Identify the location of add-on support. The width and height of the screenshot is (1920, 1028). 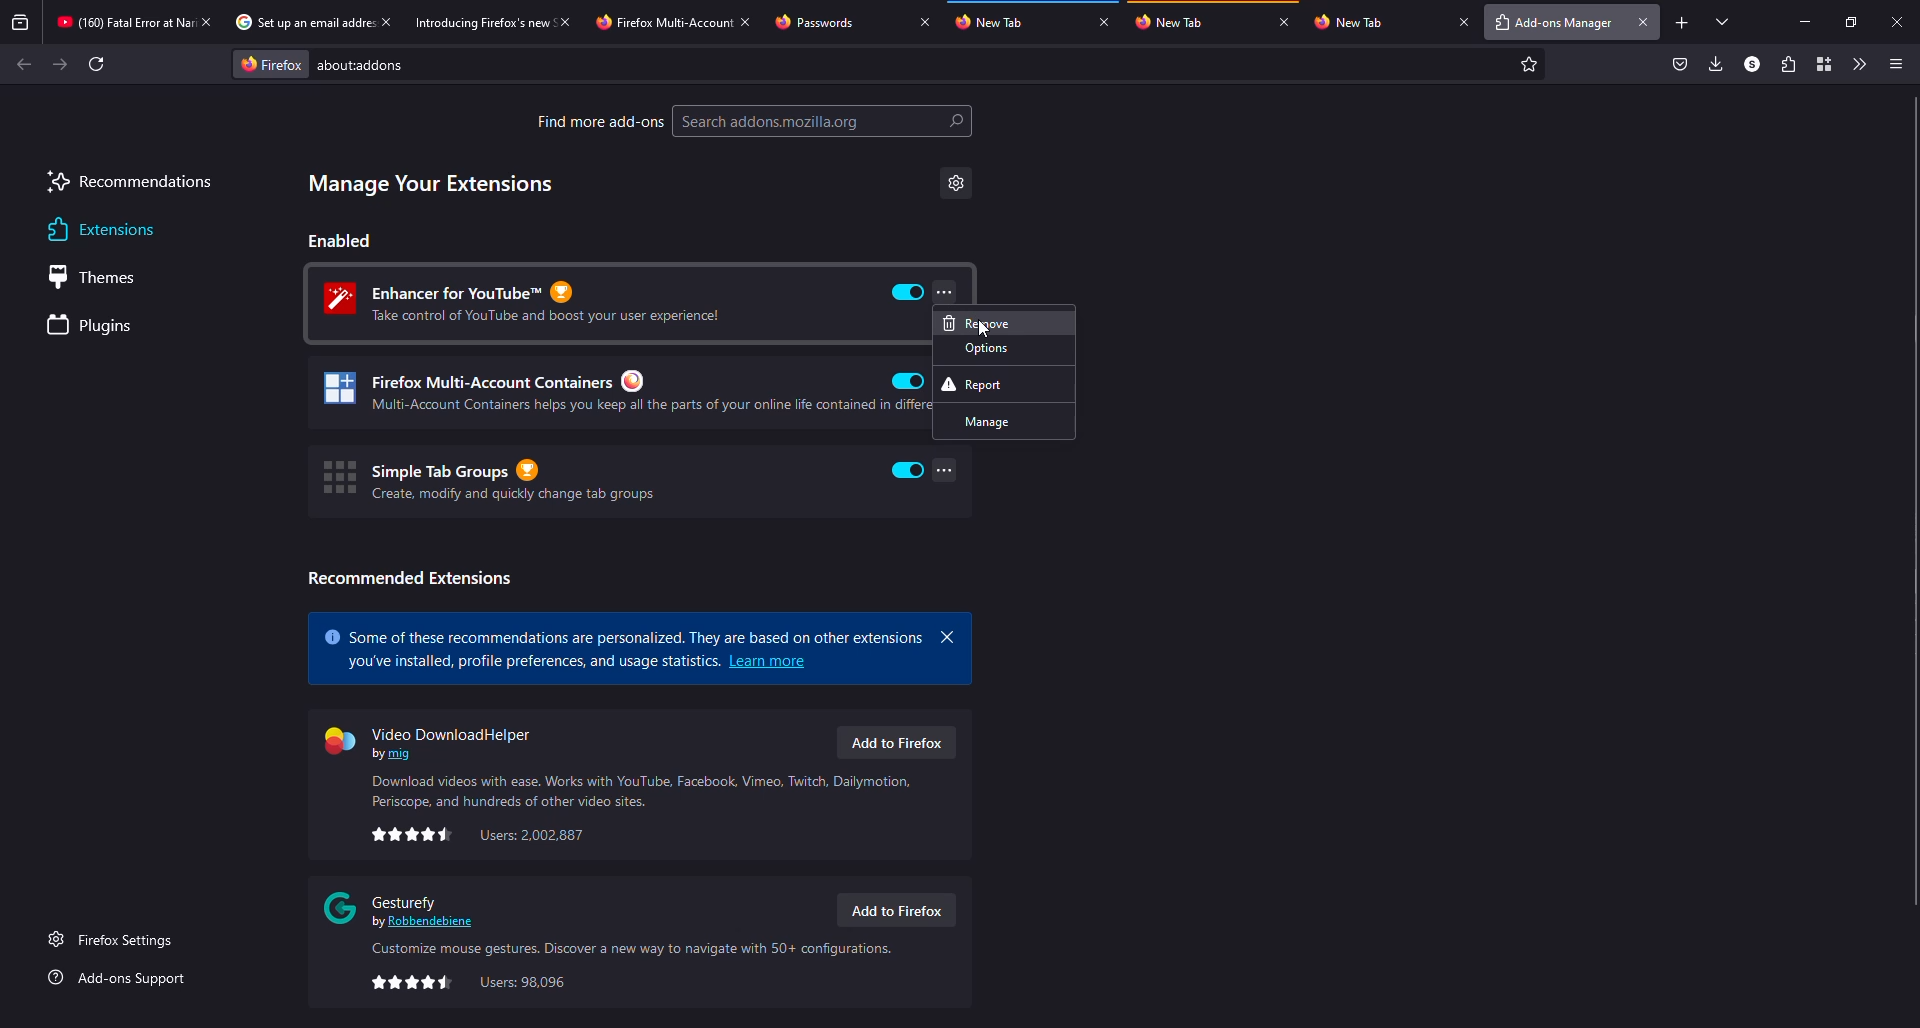
(121, 978).